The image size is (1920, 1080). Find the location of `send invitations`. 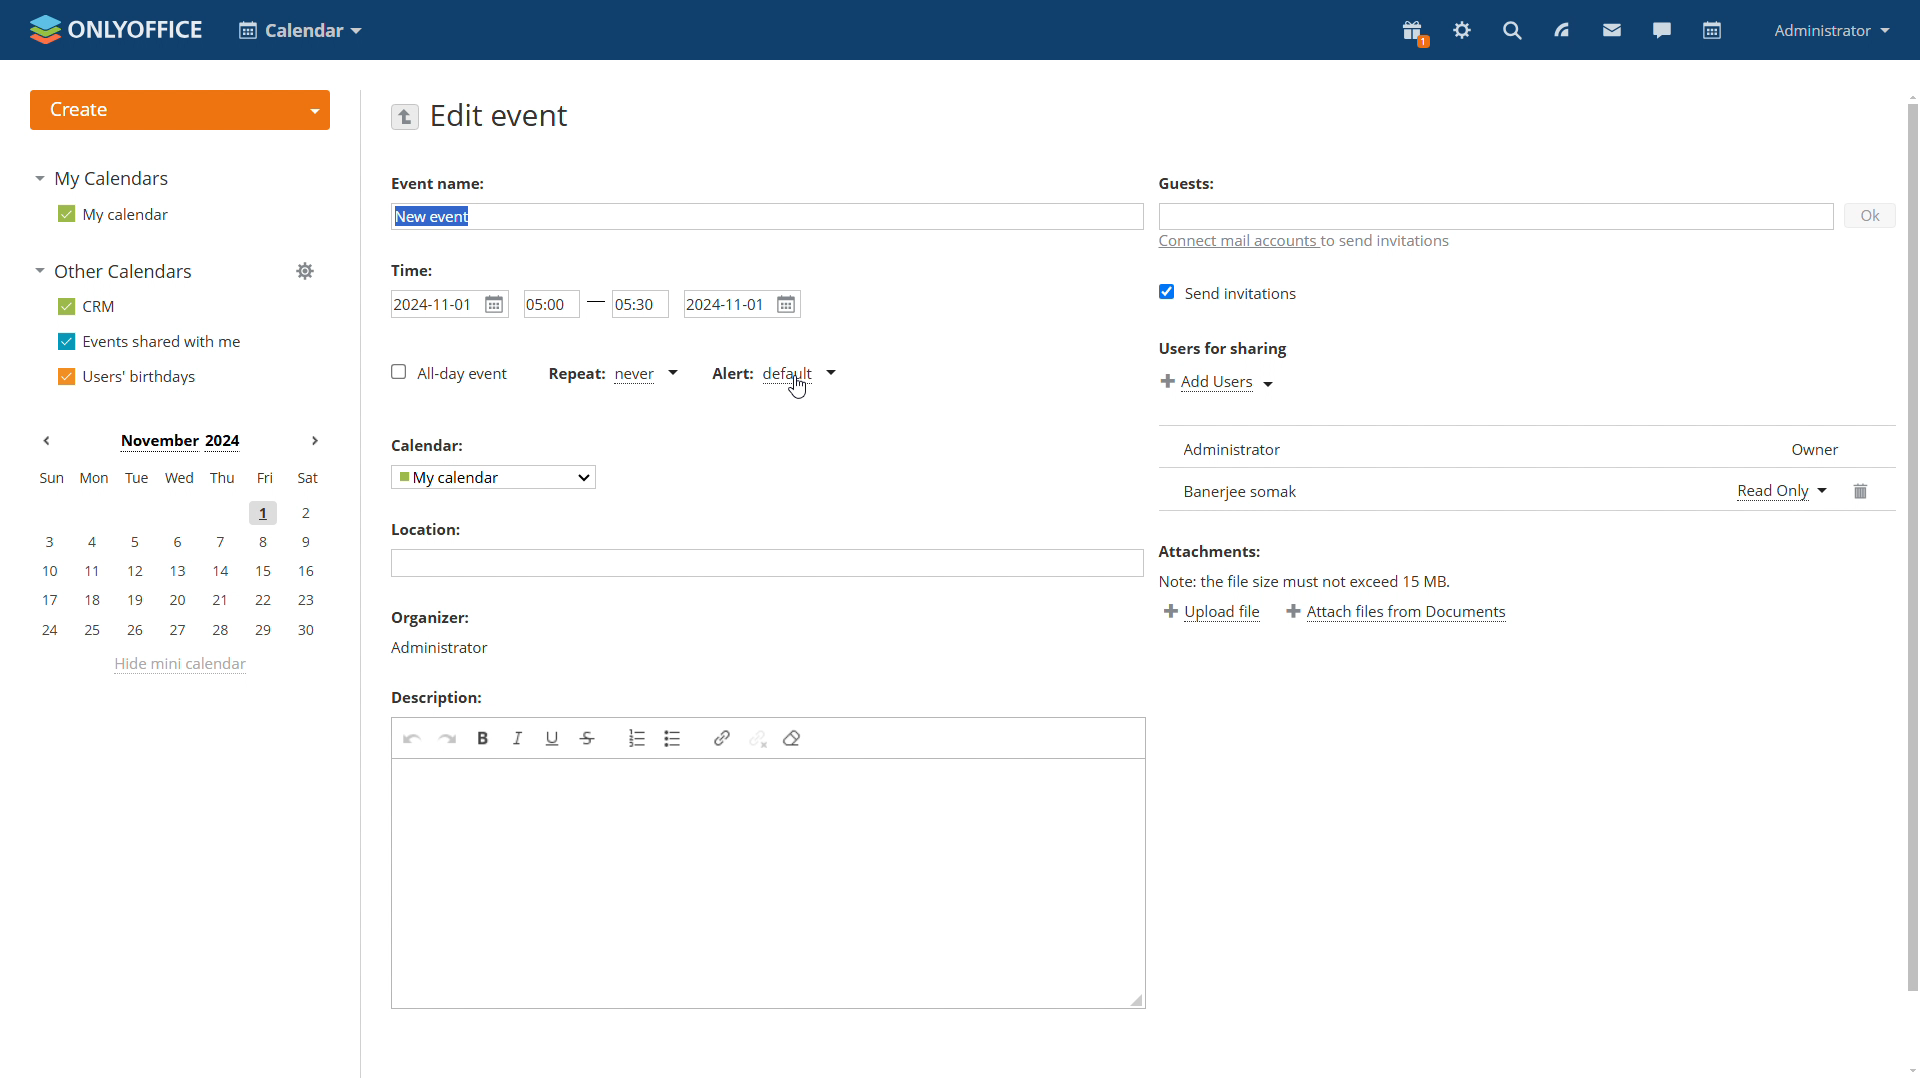

send invitations is located at coordinates (1231, 292).